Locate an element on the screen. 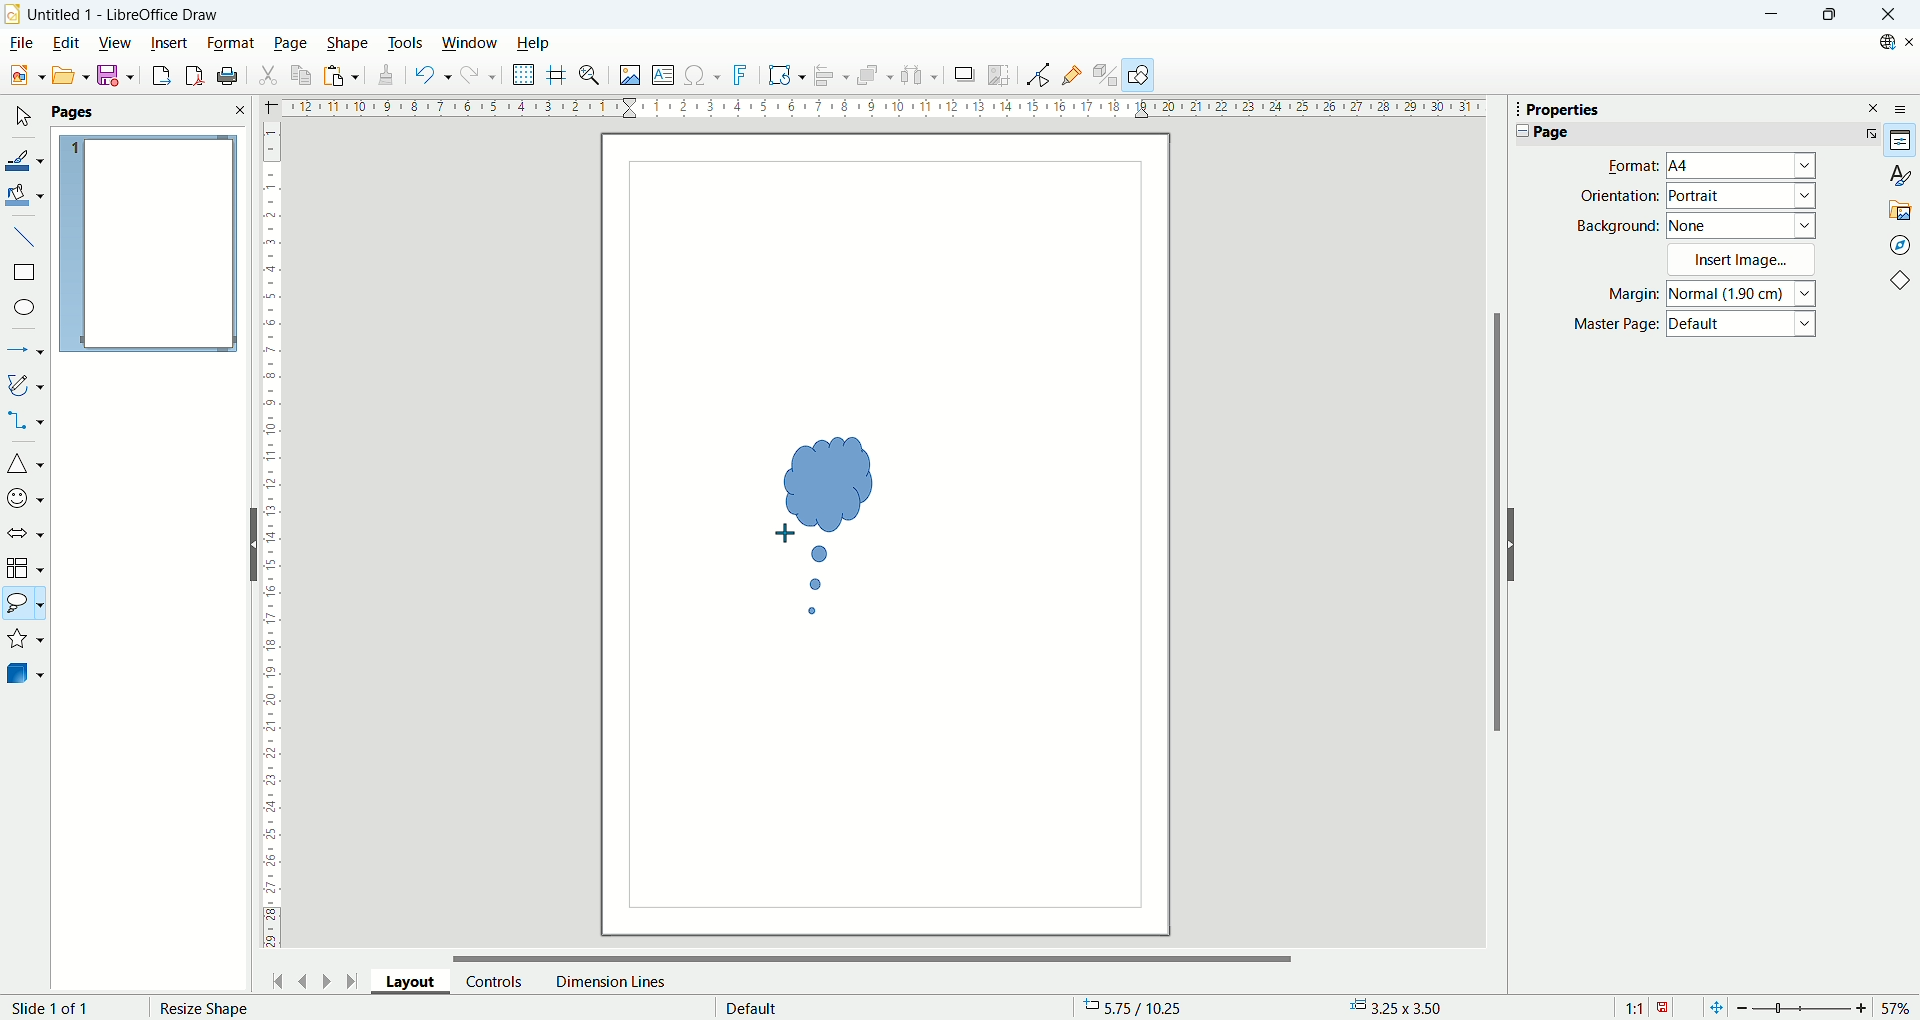  show grid is located at coordinates (524, 75).